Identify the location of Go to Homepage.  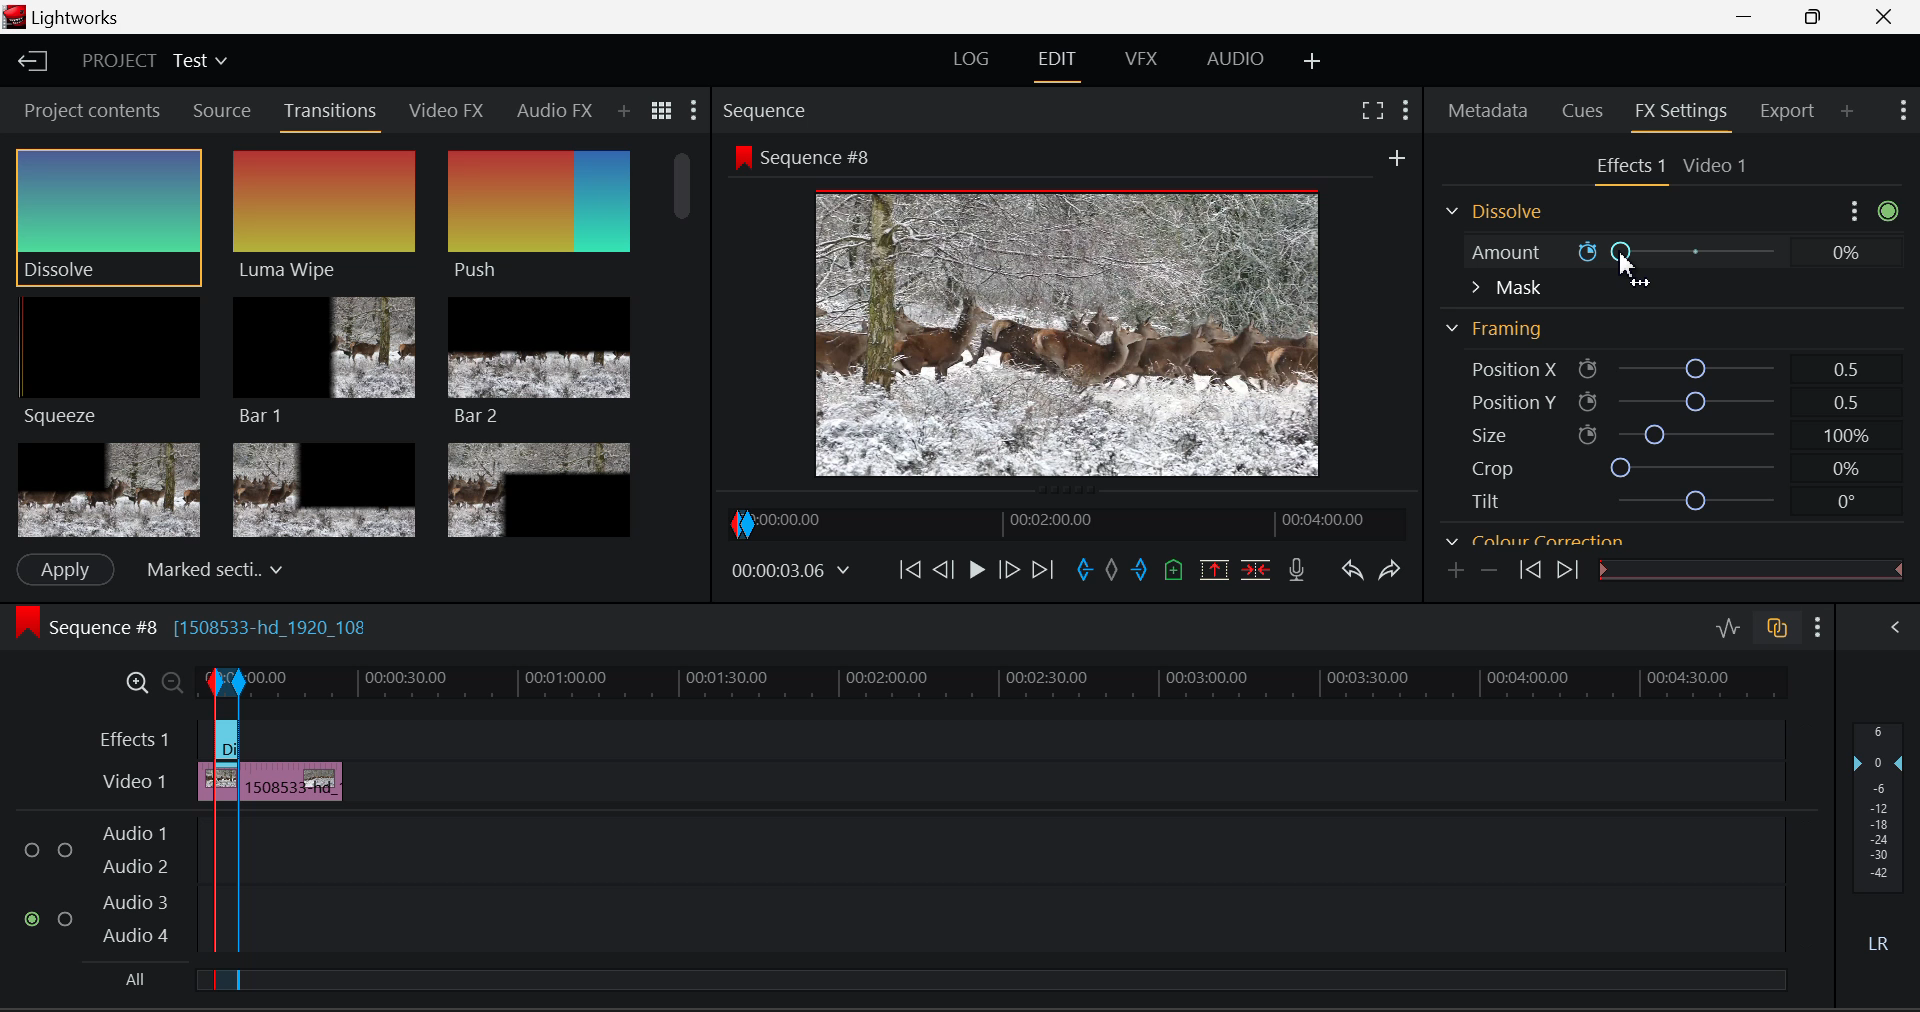
(34, 63).